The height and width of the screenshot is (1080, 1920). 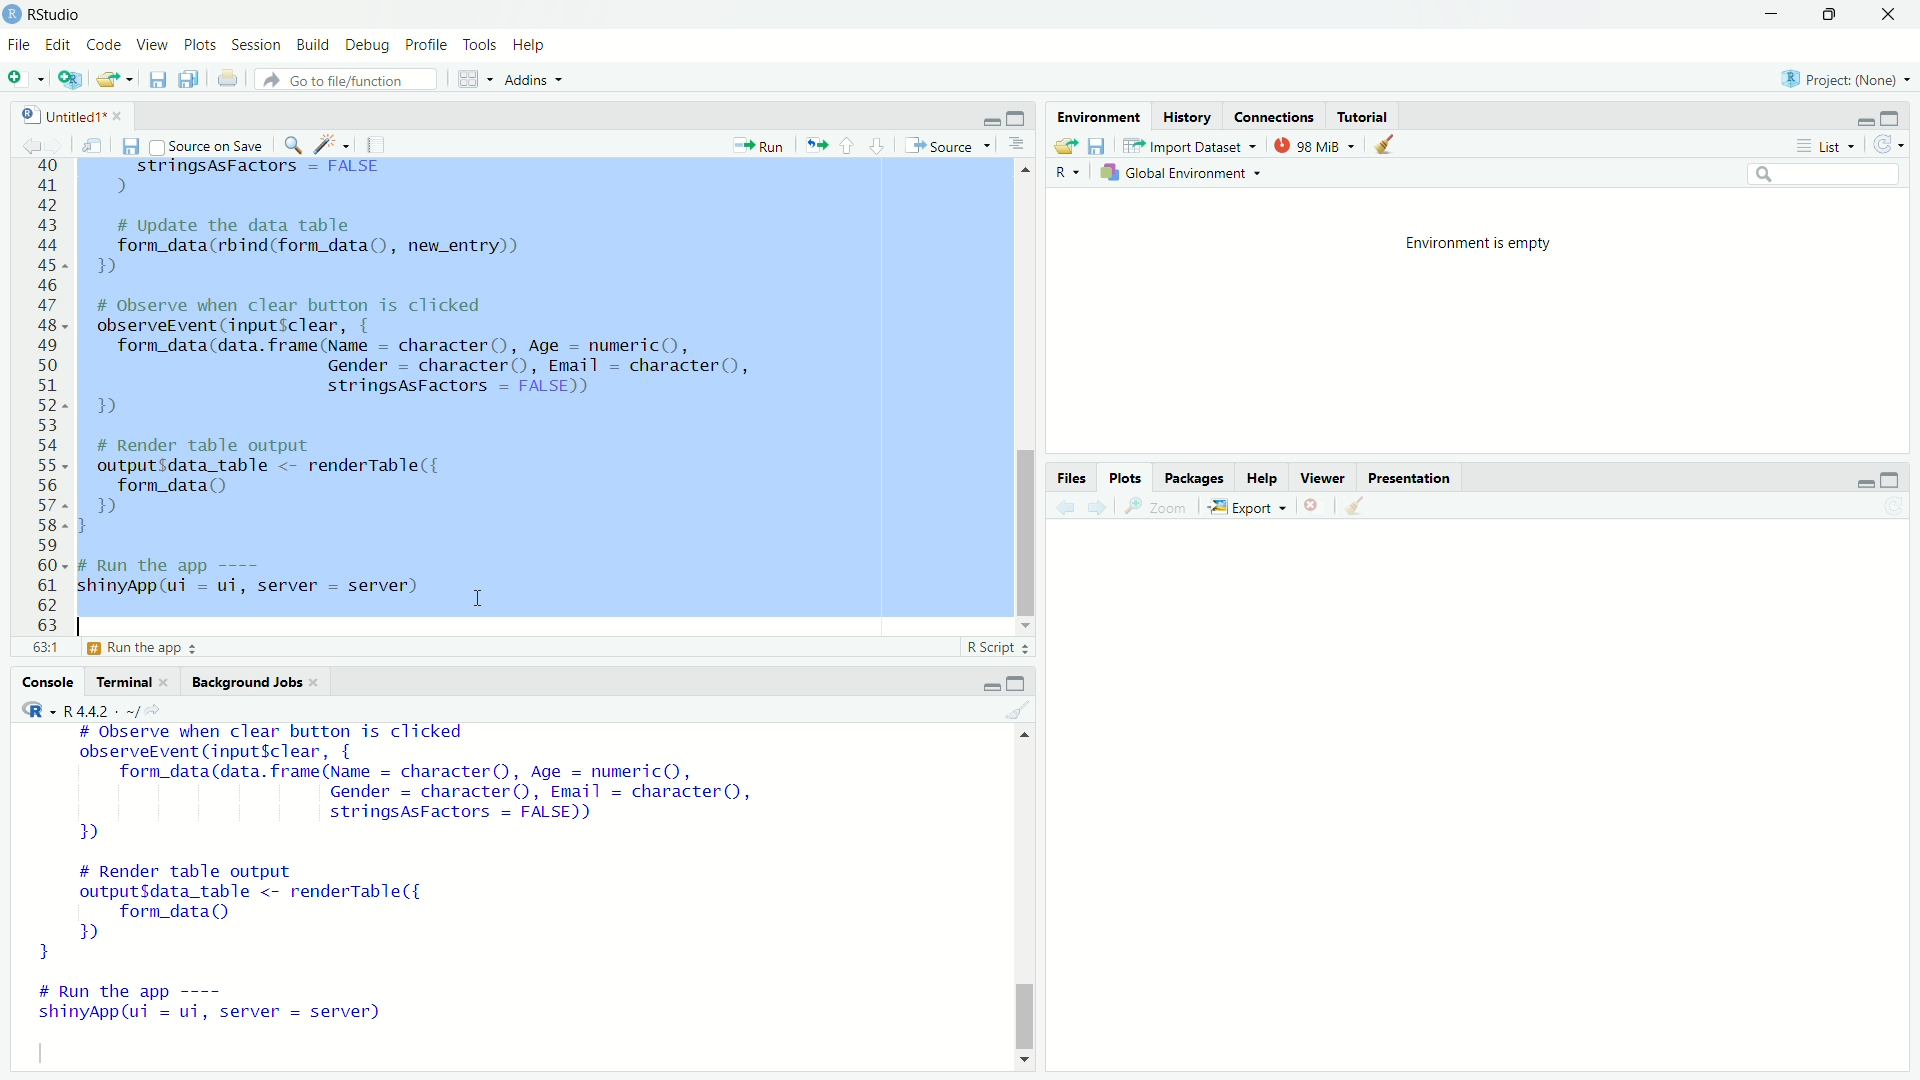 What do you see at coordinates (70, 79) in the screenshot?
I see `create a project` at bounding box center [70, 79].